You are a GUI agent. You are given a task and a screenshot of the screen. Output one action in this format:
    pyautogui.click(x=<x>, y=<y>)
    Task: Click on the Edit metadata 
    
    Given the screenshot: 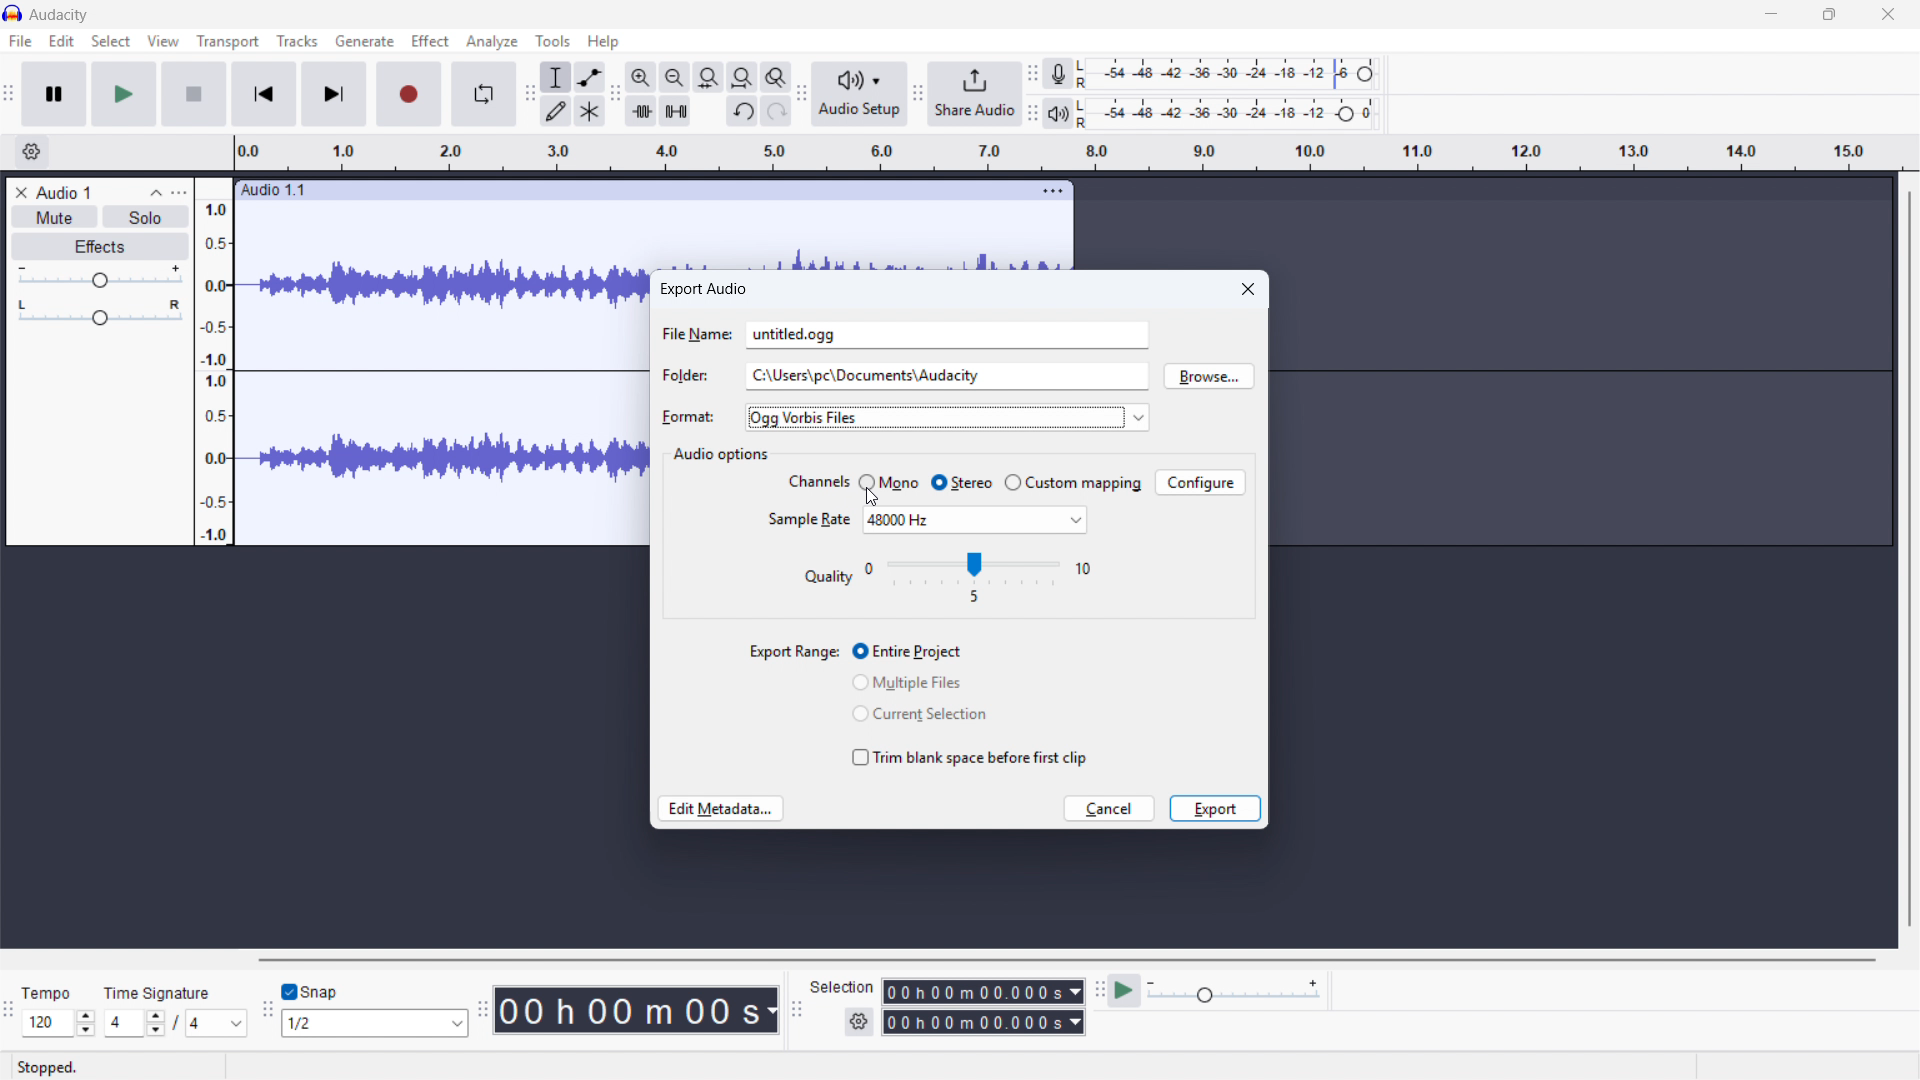 What is the action you would take?
    pyautogui.click(x=723, y=811)
    